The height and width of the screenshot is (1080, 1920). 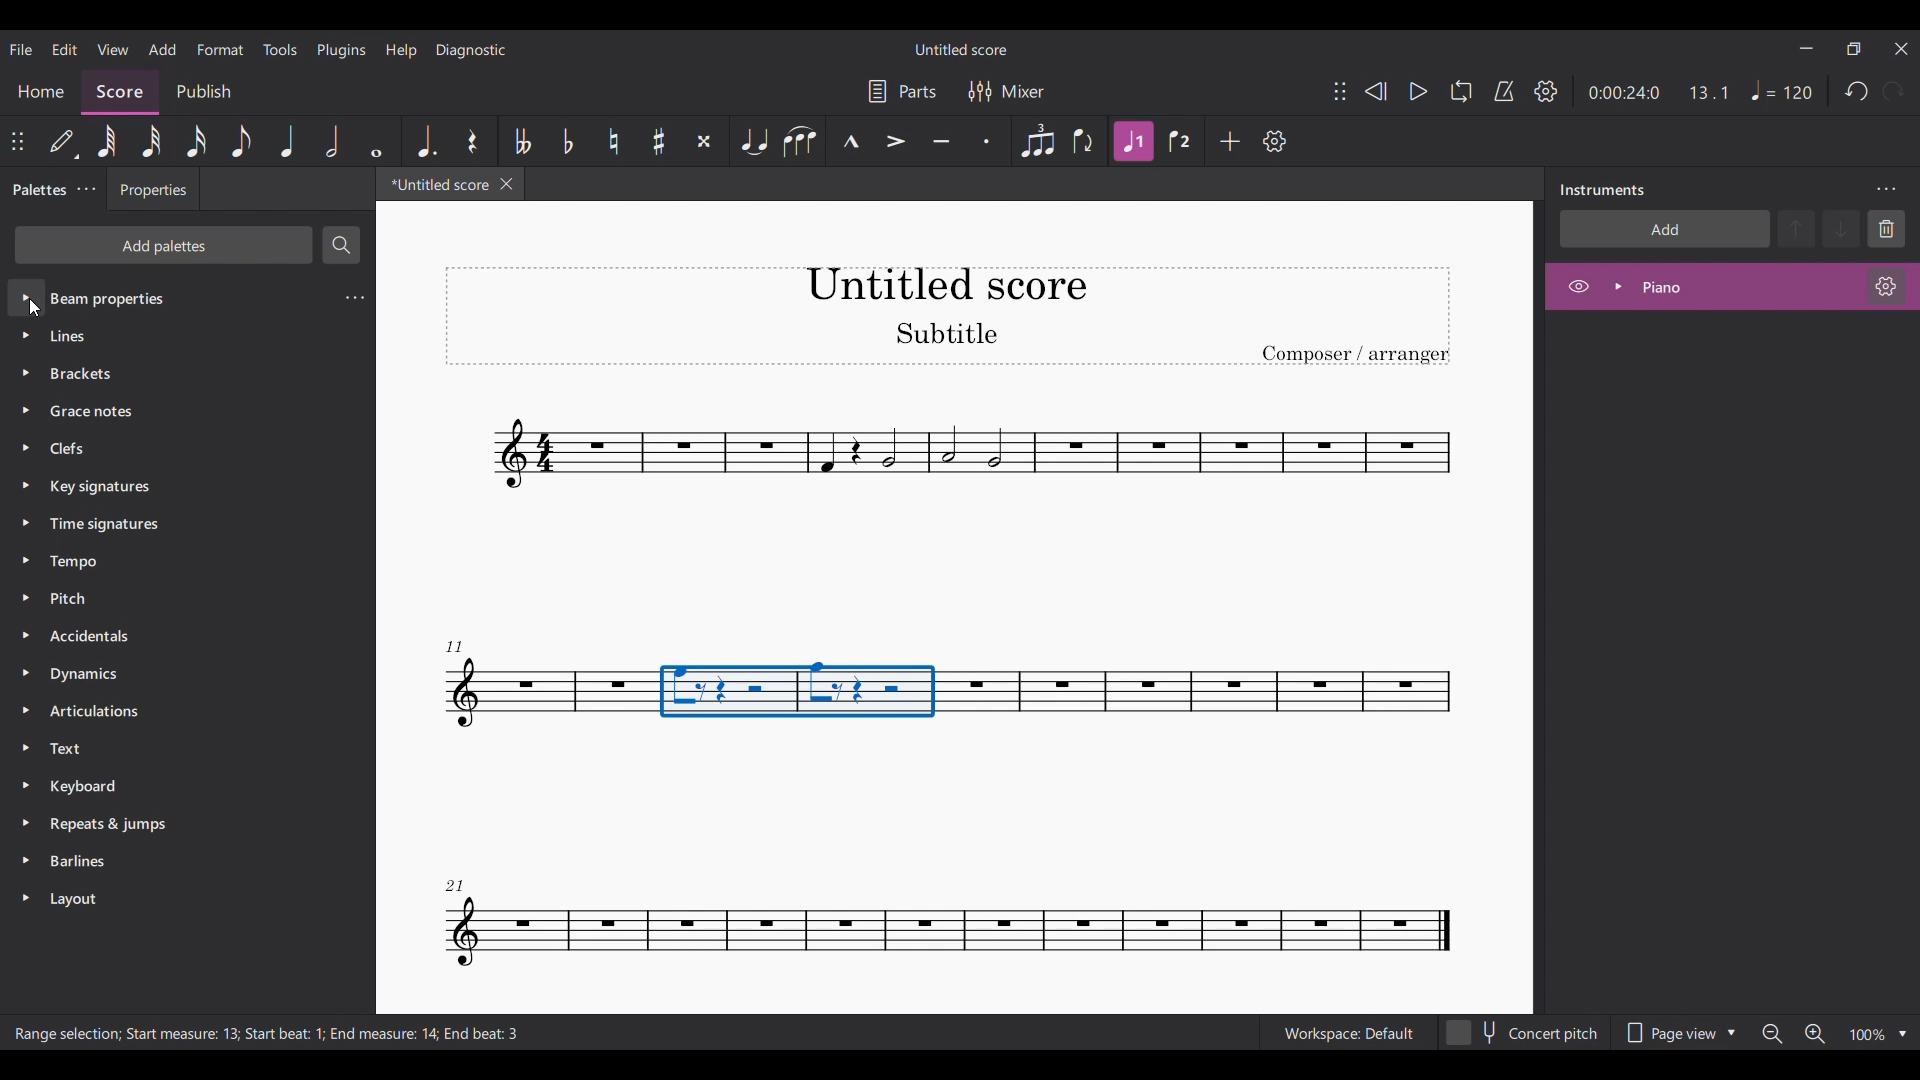 What do you see at coordinates (1418, 91) in the screenshot?
I see `Play` at bounding box center [1418, 91].